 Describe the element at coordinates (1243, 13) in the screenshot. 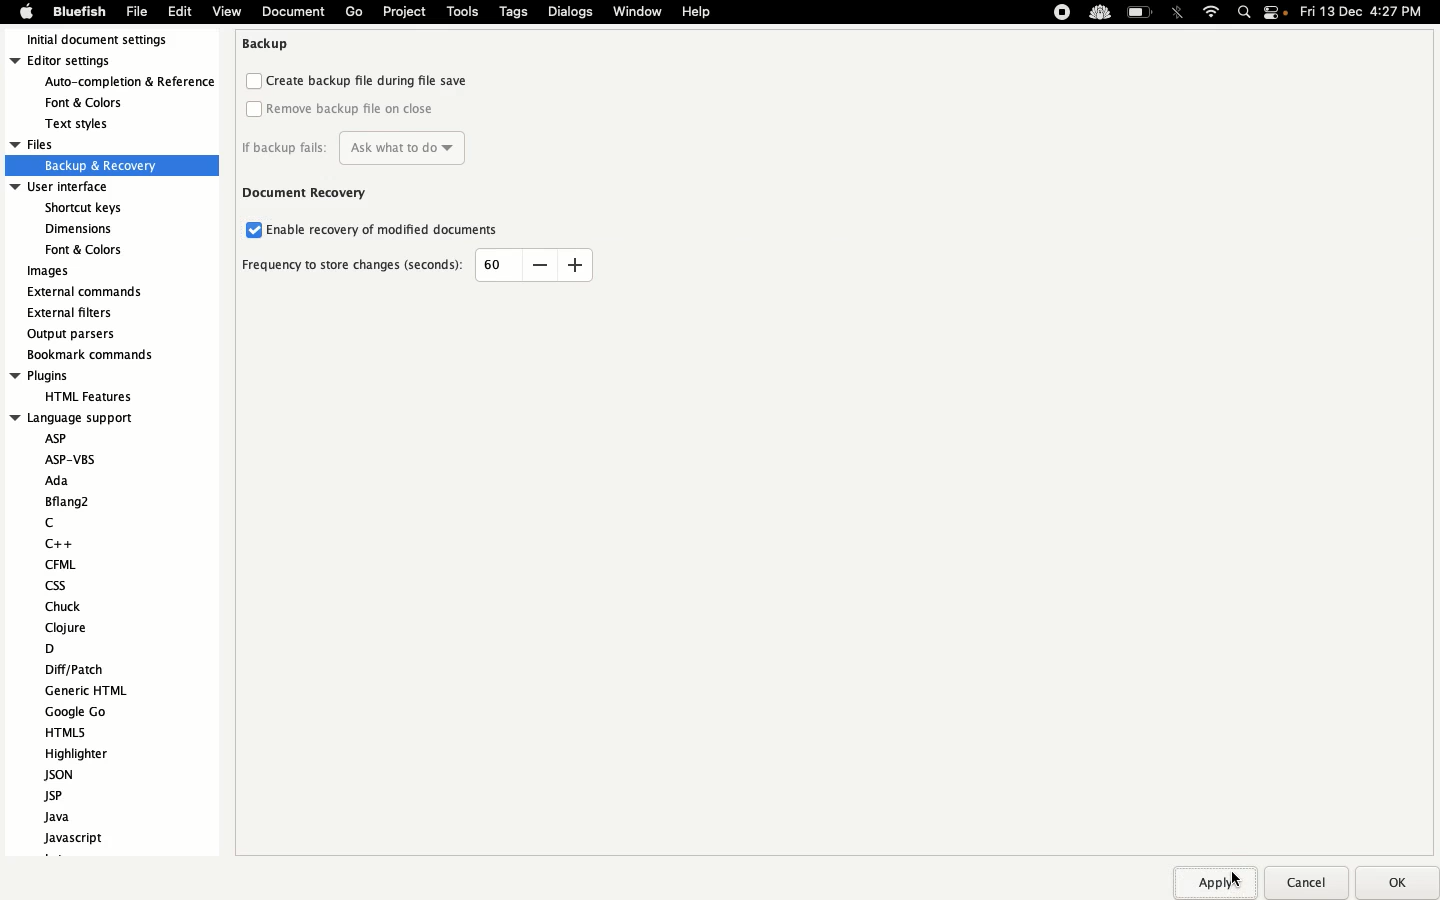

I see `Search` at that location.